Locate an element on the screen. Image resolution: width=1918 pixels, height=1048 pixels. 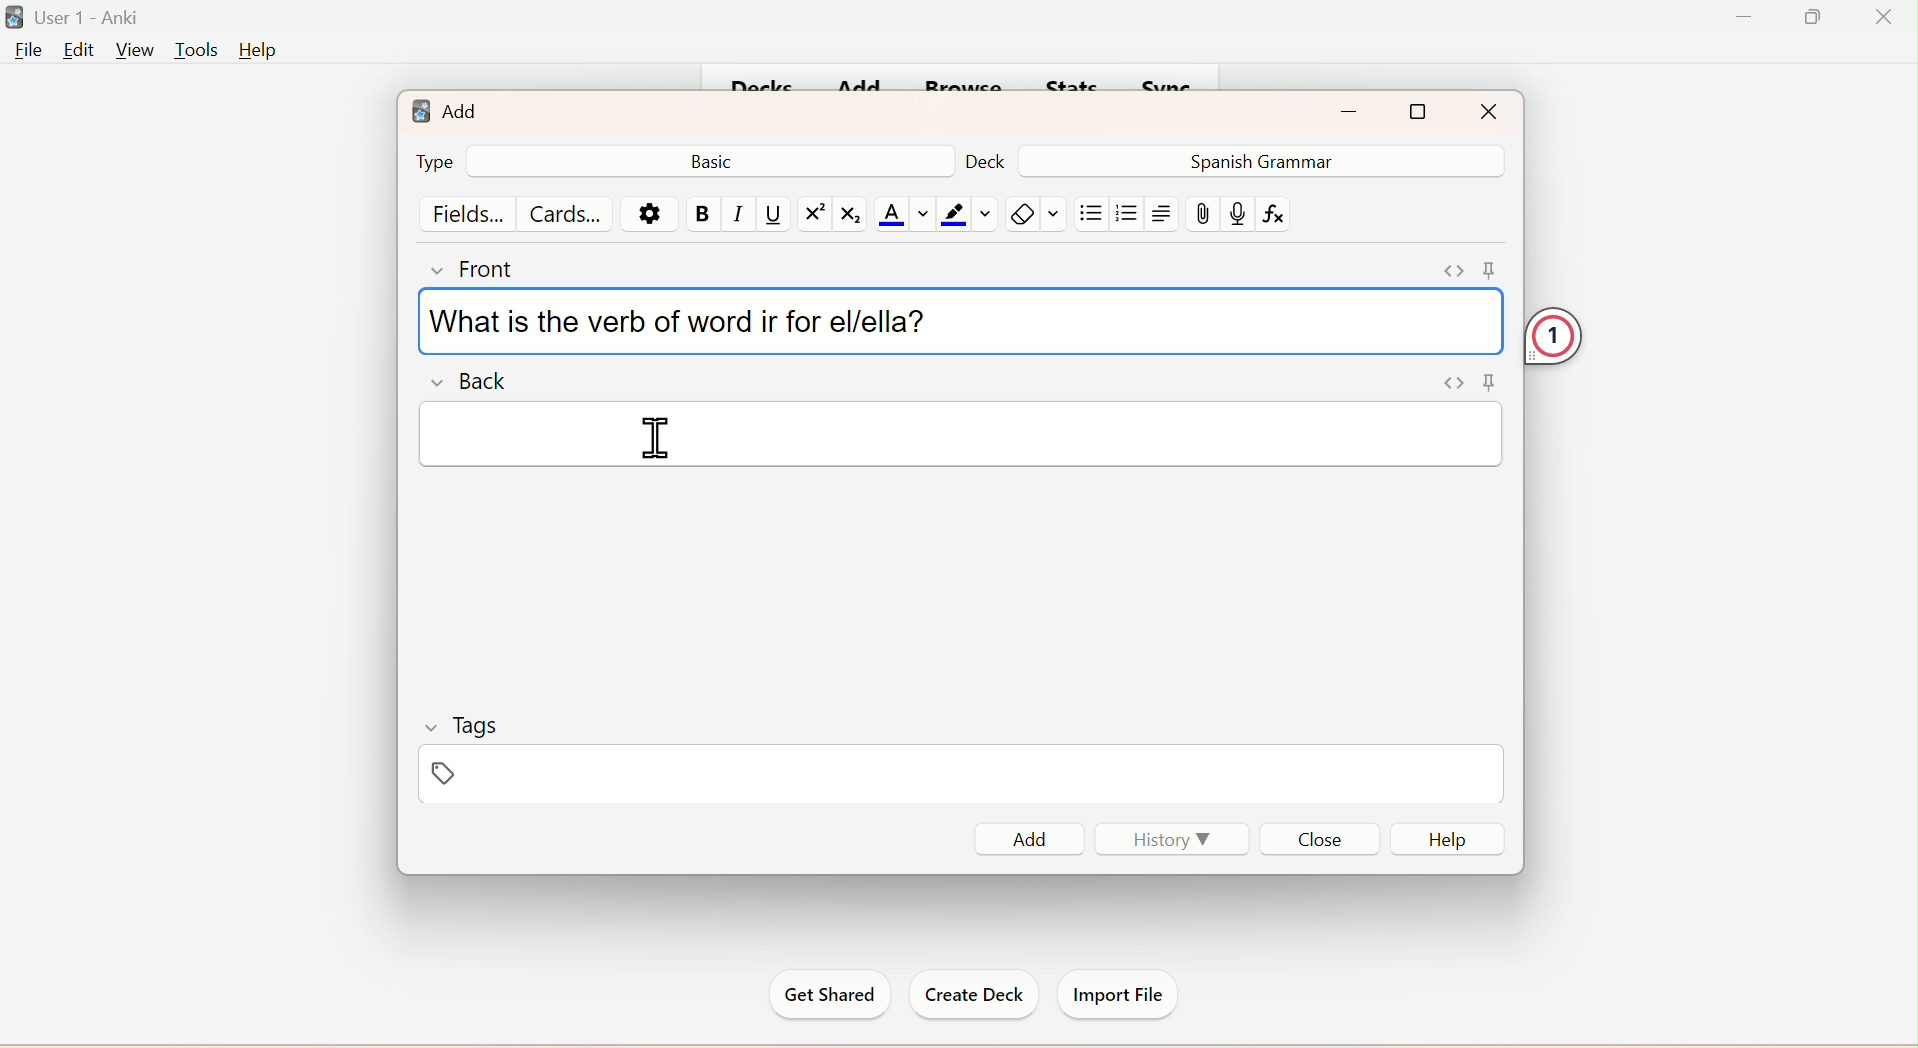
Minimize is located at coordinates (1748, 17).